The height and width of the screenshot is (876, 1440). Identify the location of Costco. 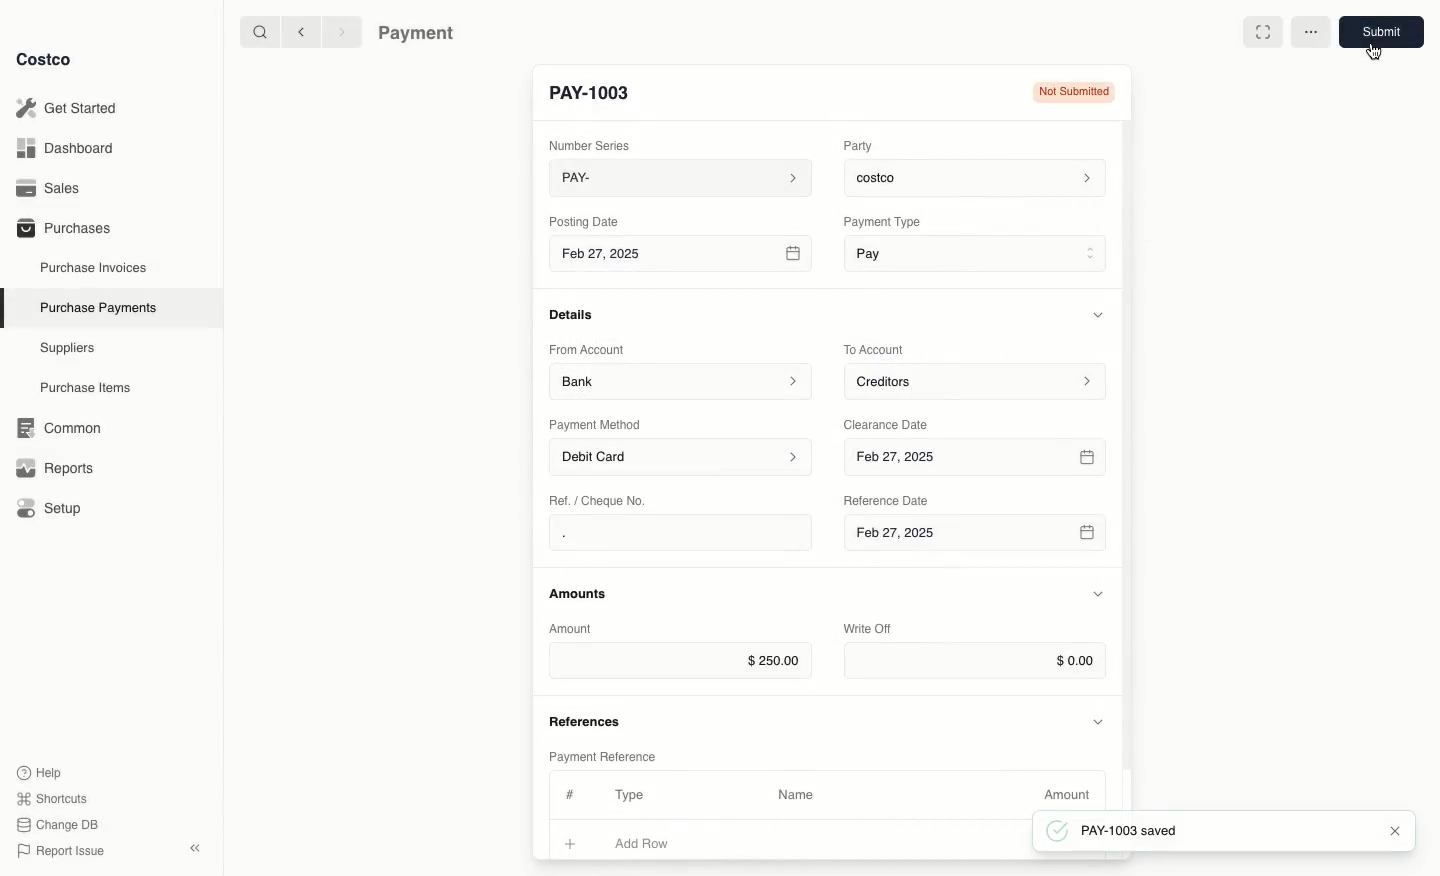
(43, 59).